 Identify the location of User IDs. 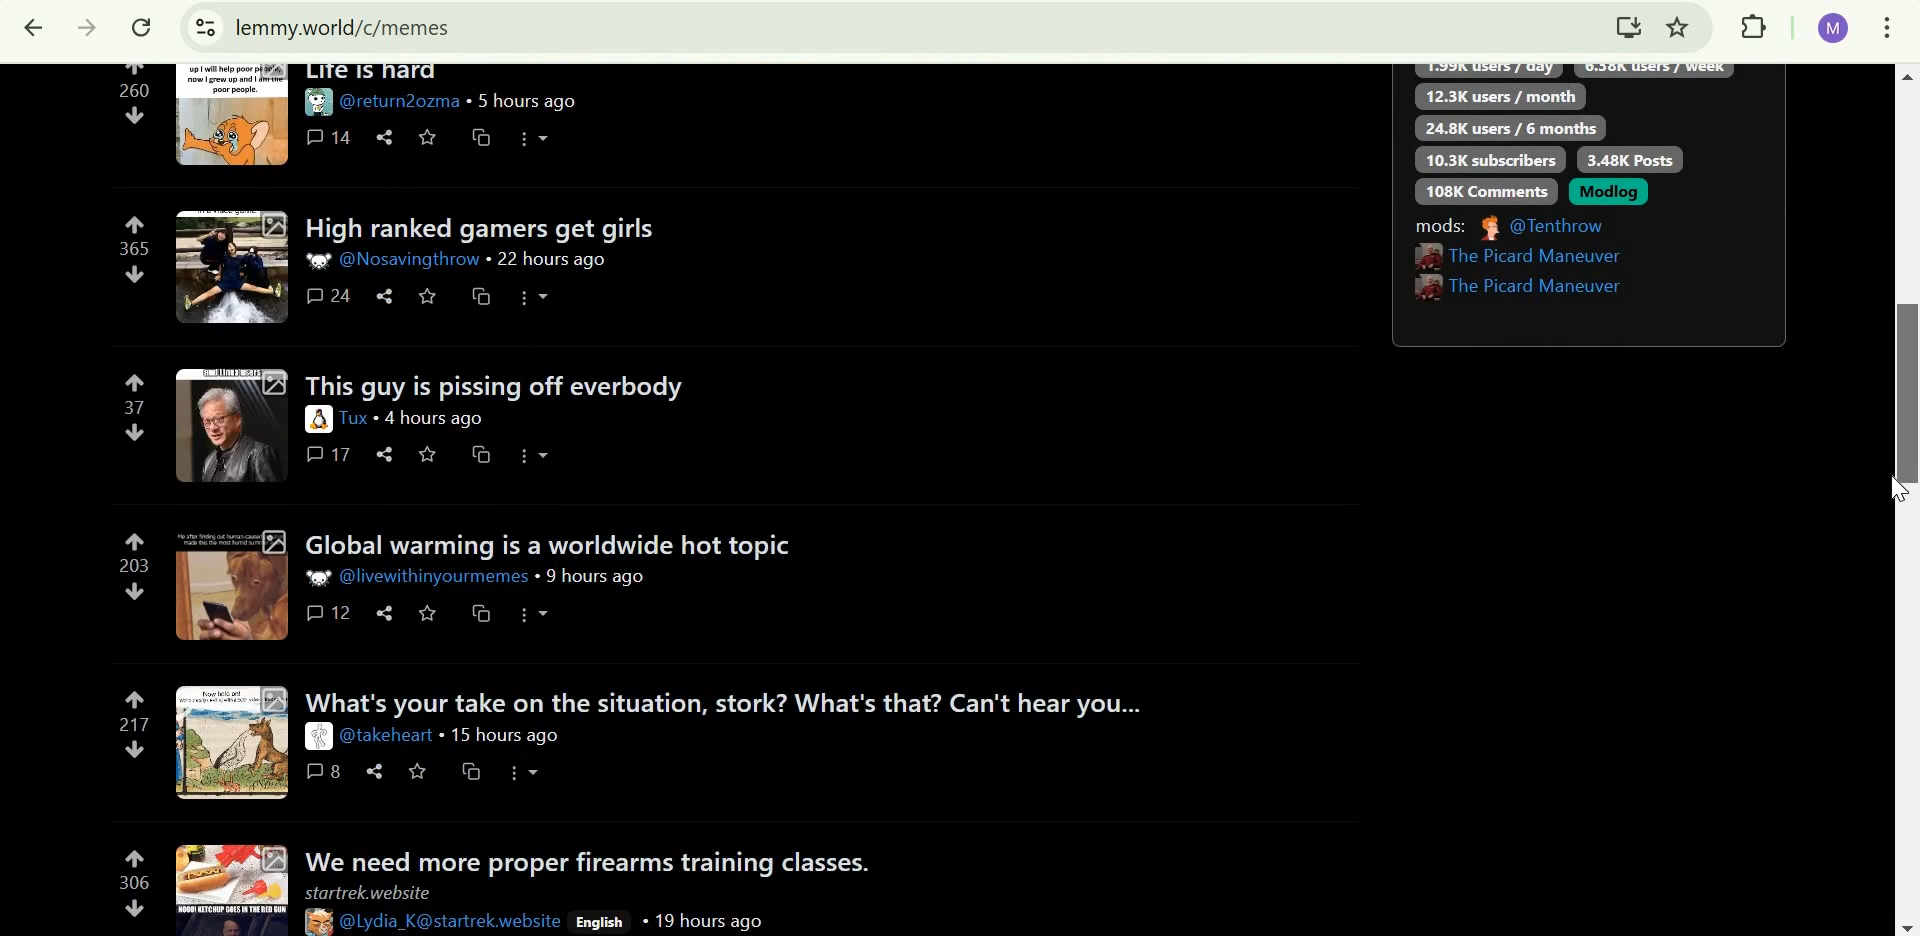
(1528, 272).